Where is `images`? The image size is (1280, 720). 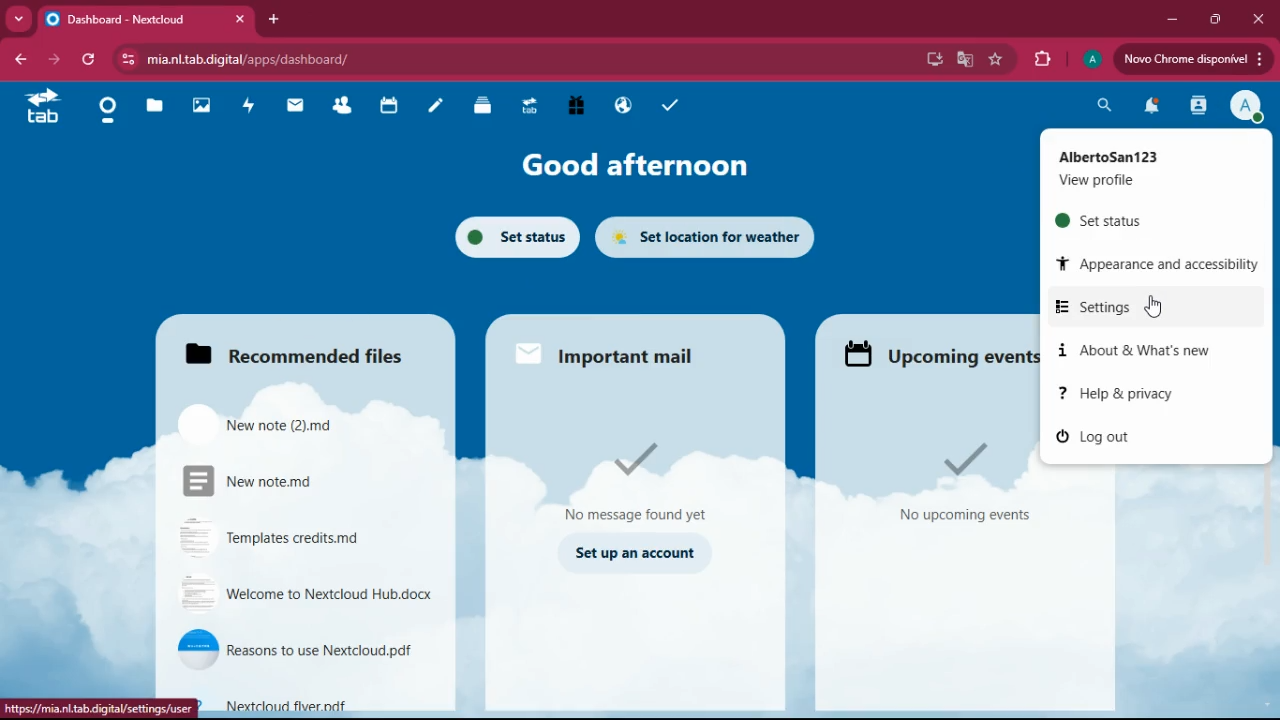
images is located at coordinates (201, 107).